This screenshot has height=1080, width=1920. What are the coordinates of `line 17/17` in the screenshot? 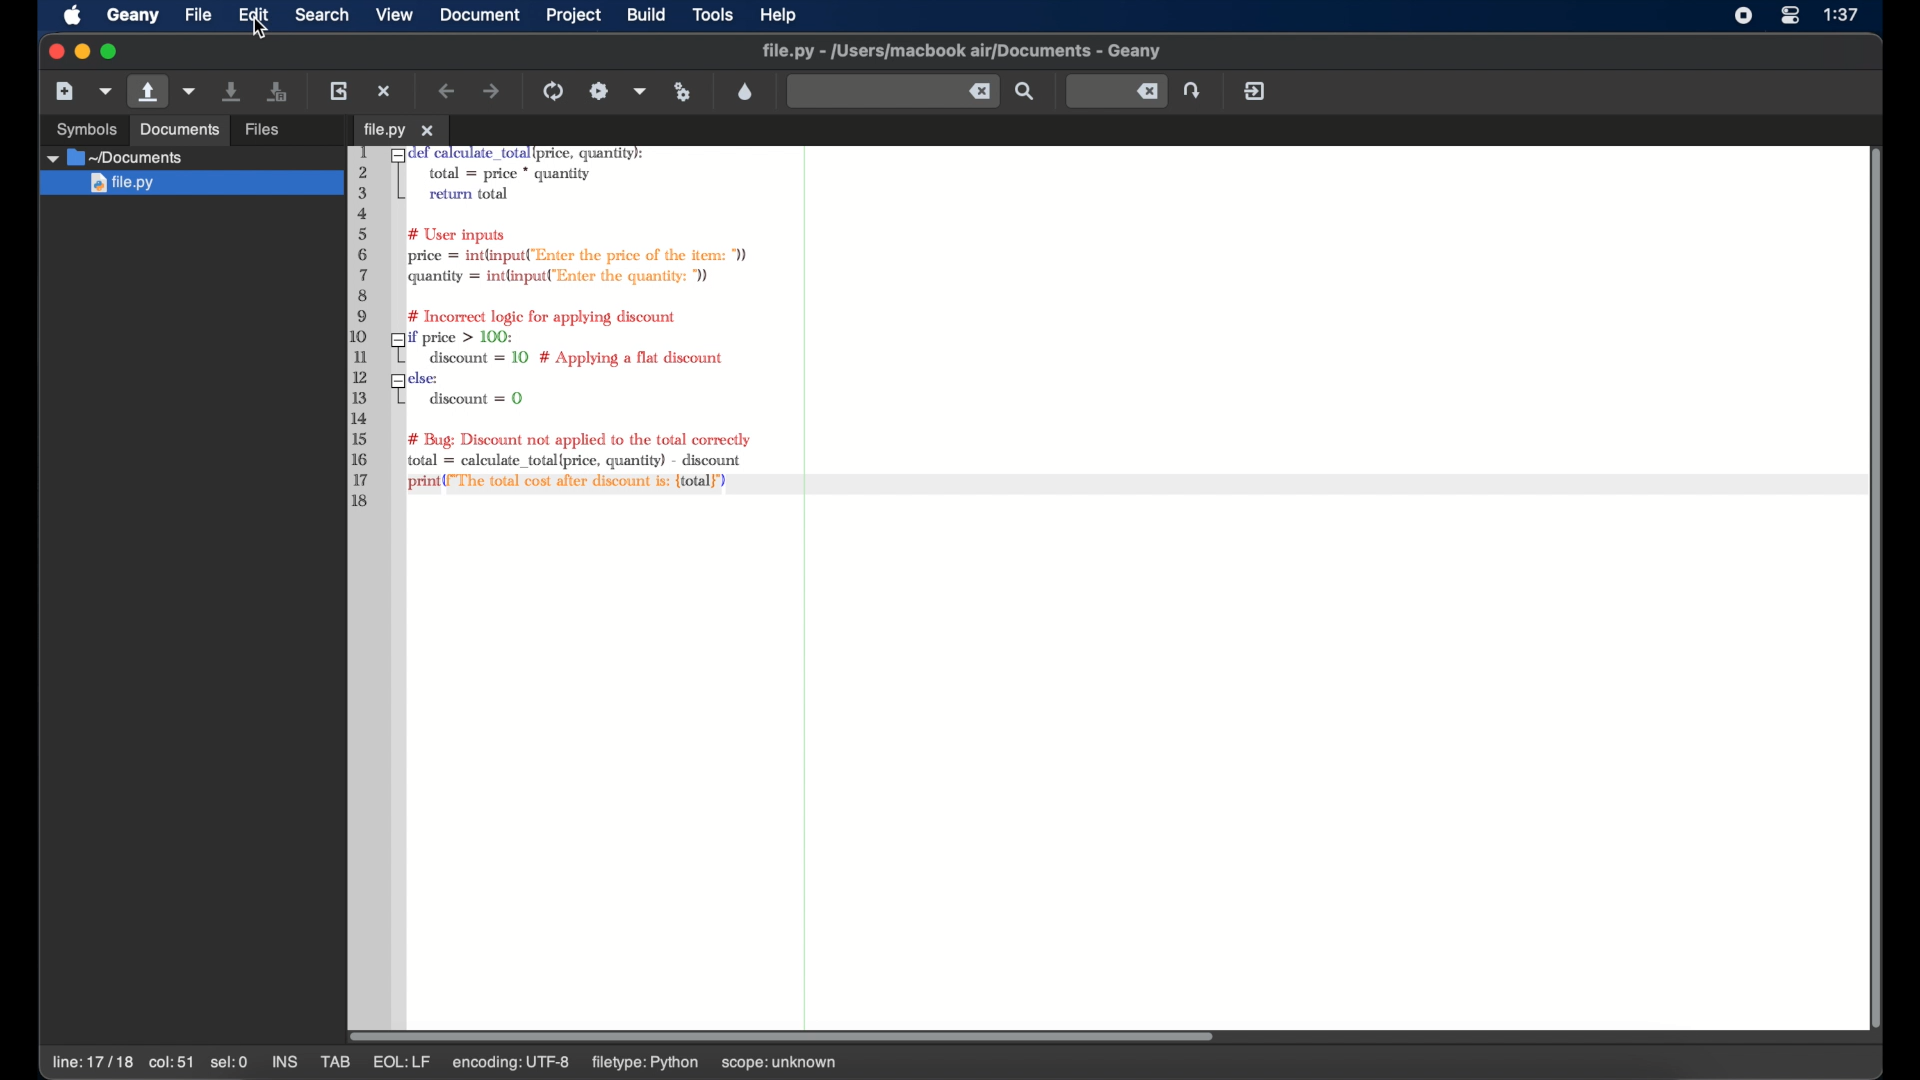 It's located at (91, 1062).